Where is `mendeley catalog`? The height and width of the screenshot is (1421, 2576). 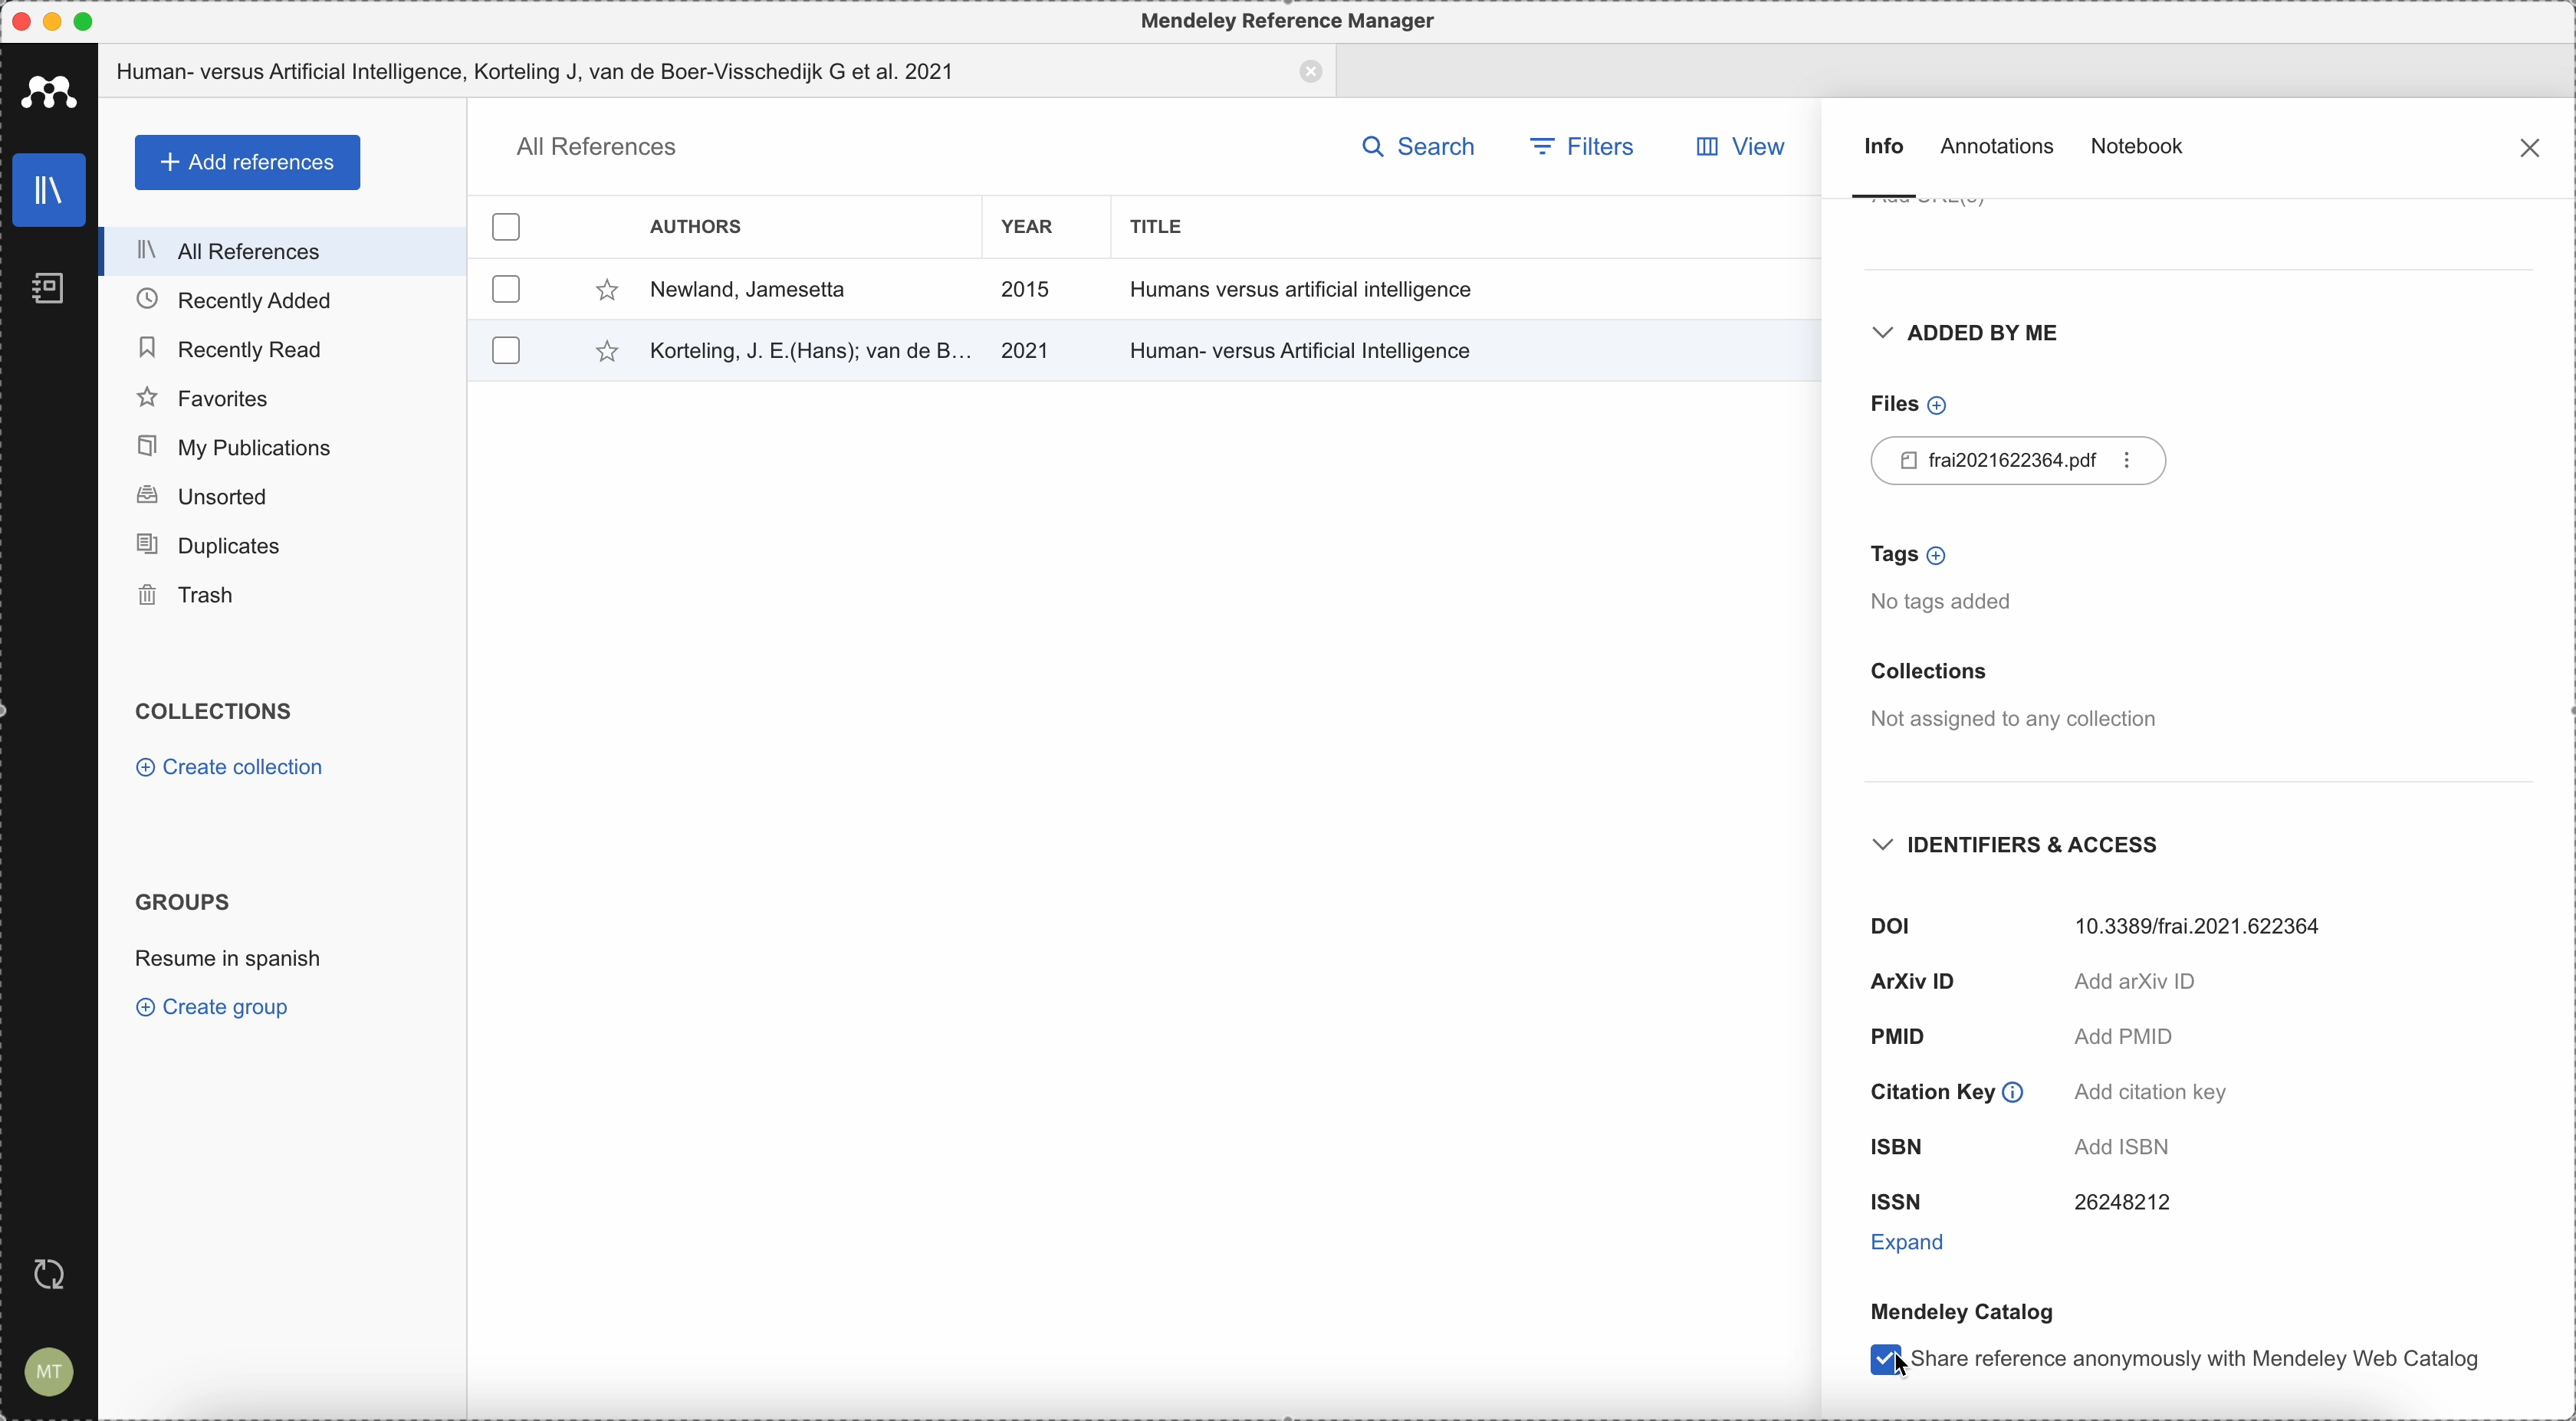
mendeley catalog is located at coordinates (1960, 1311).